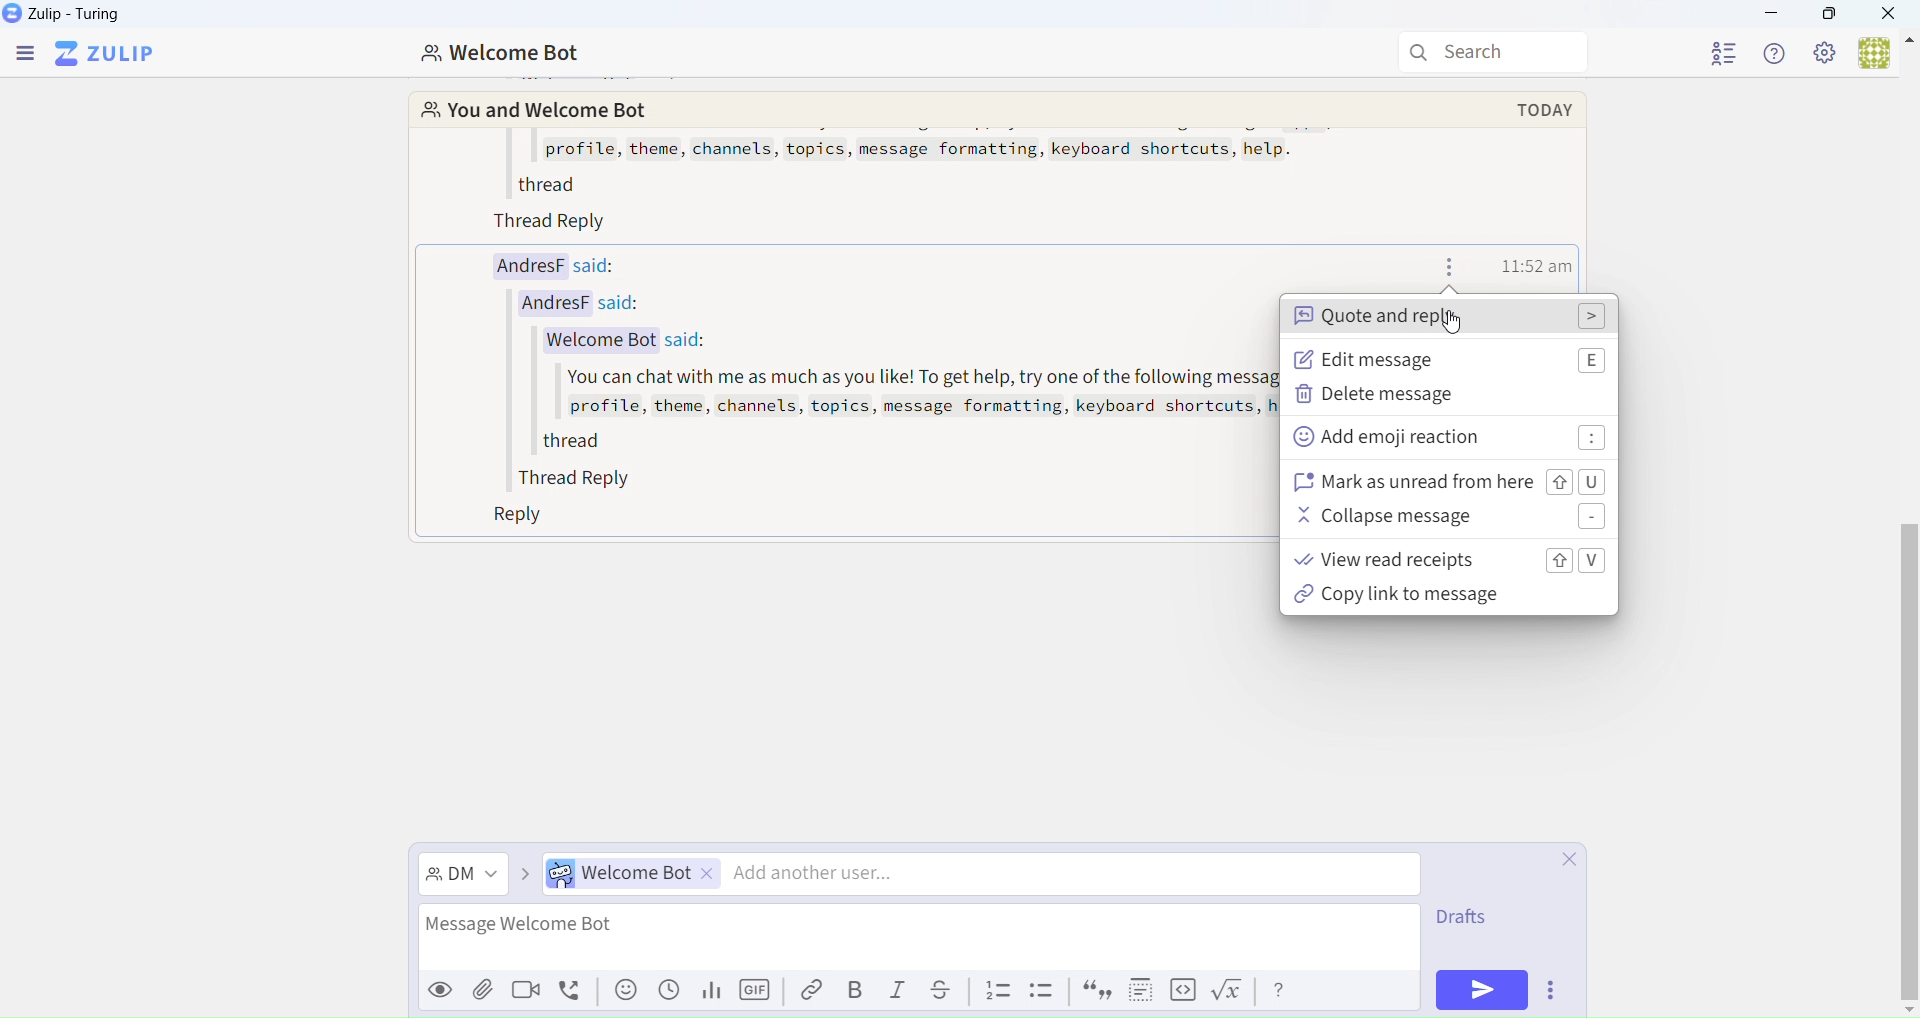 This screenshot has height=1018, width=1920. I want to click on quote, so click(1096, 992).